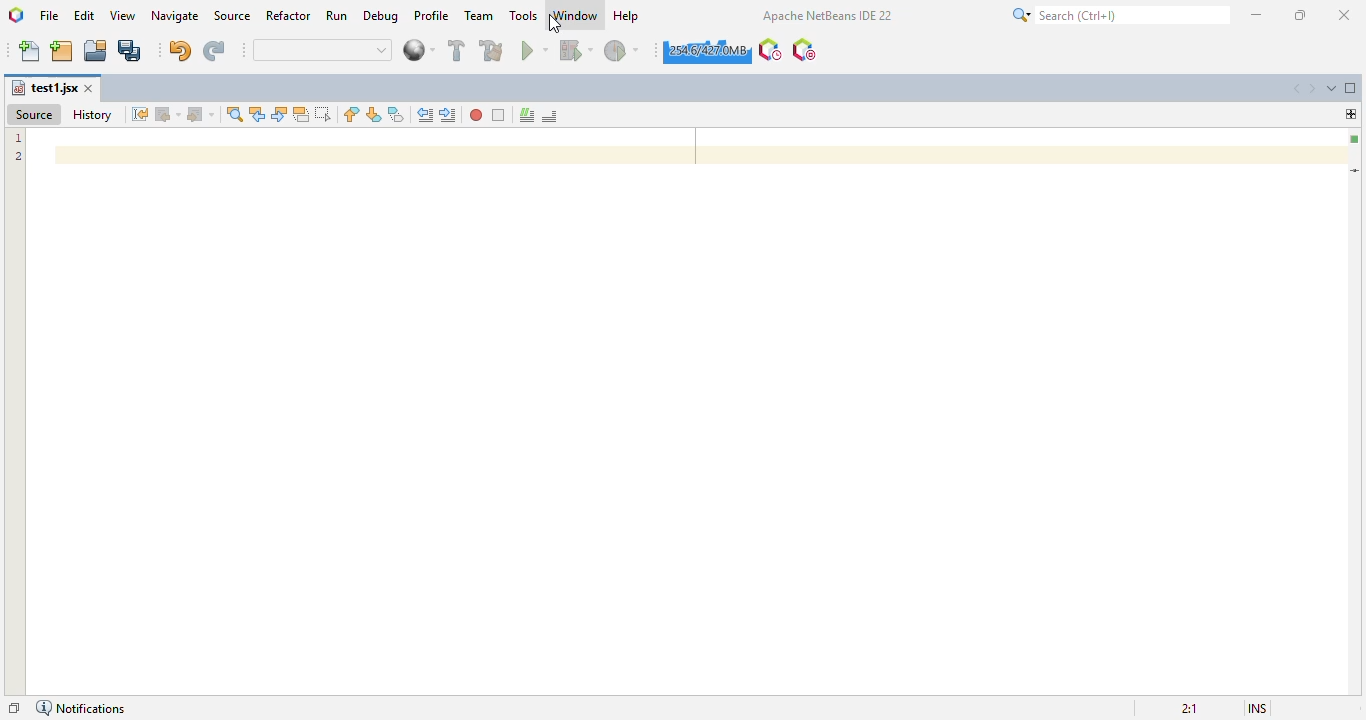 The width and height of the screenshot is (1366, 720). What do you see at coordinates (535, 50) in the screenshot?
I see `run project` at bounding box center [535, 50].